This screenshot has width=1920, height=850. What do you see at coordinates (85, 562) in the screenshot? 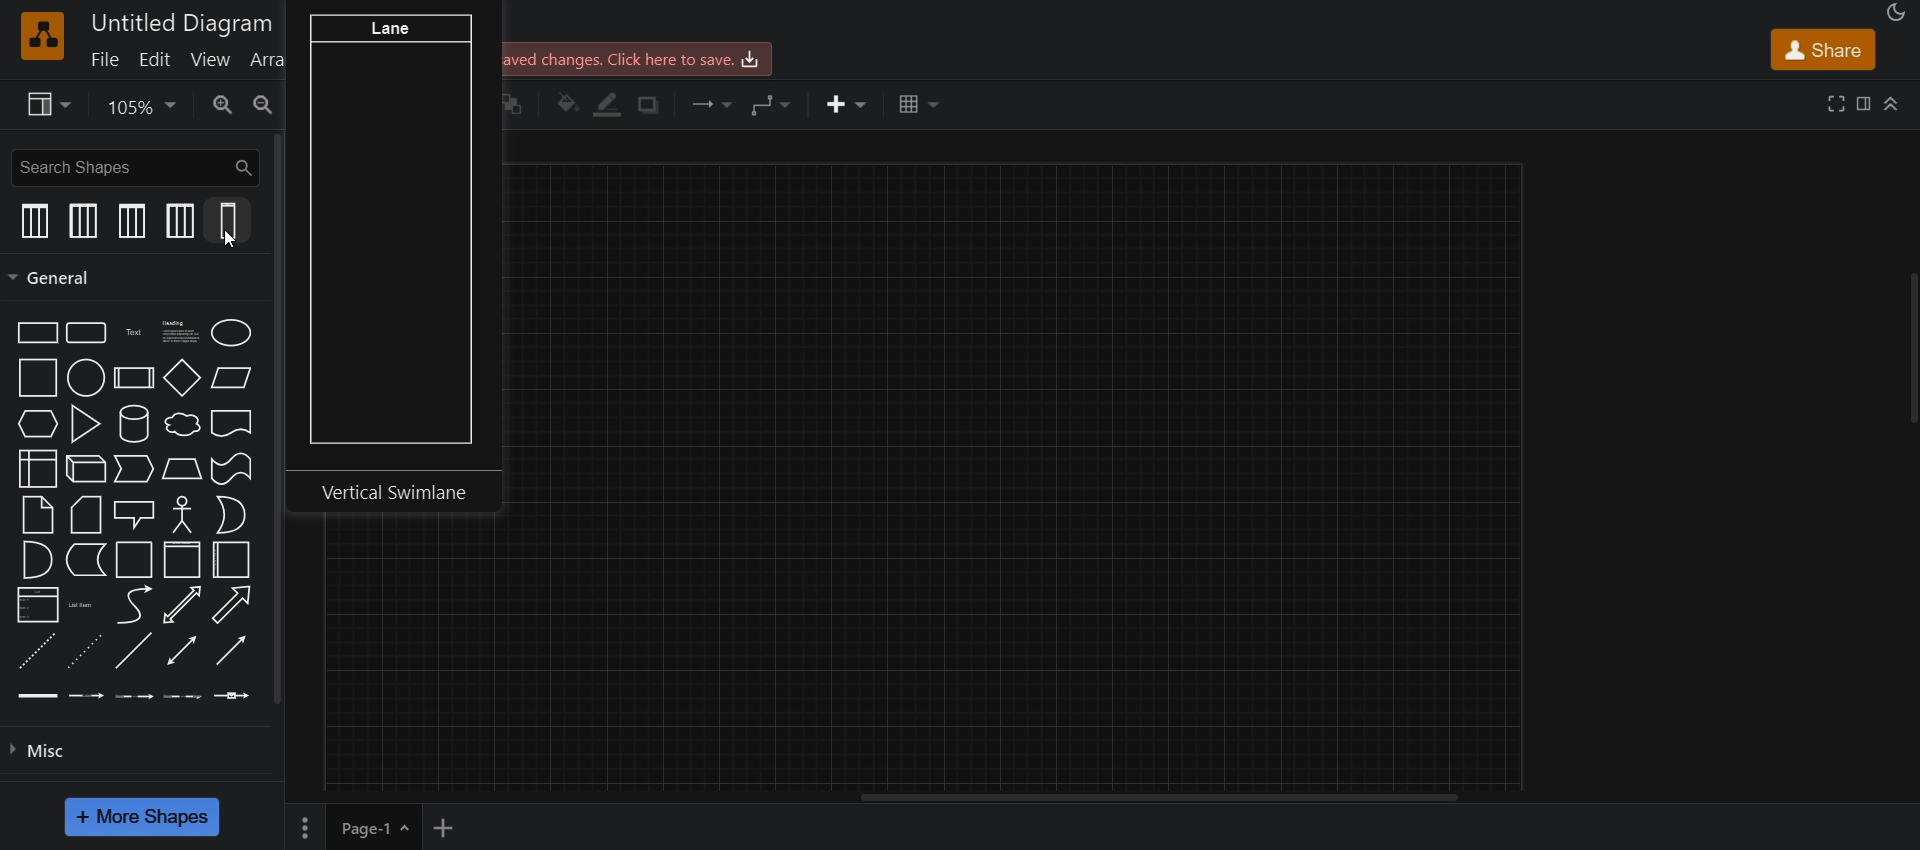
I see `data storage` at bounding box center [85, 562].